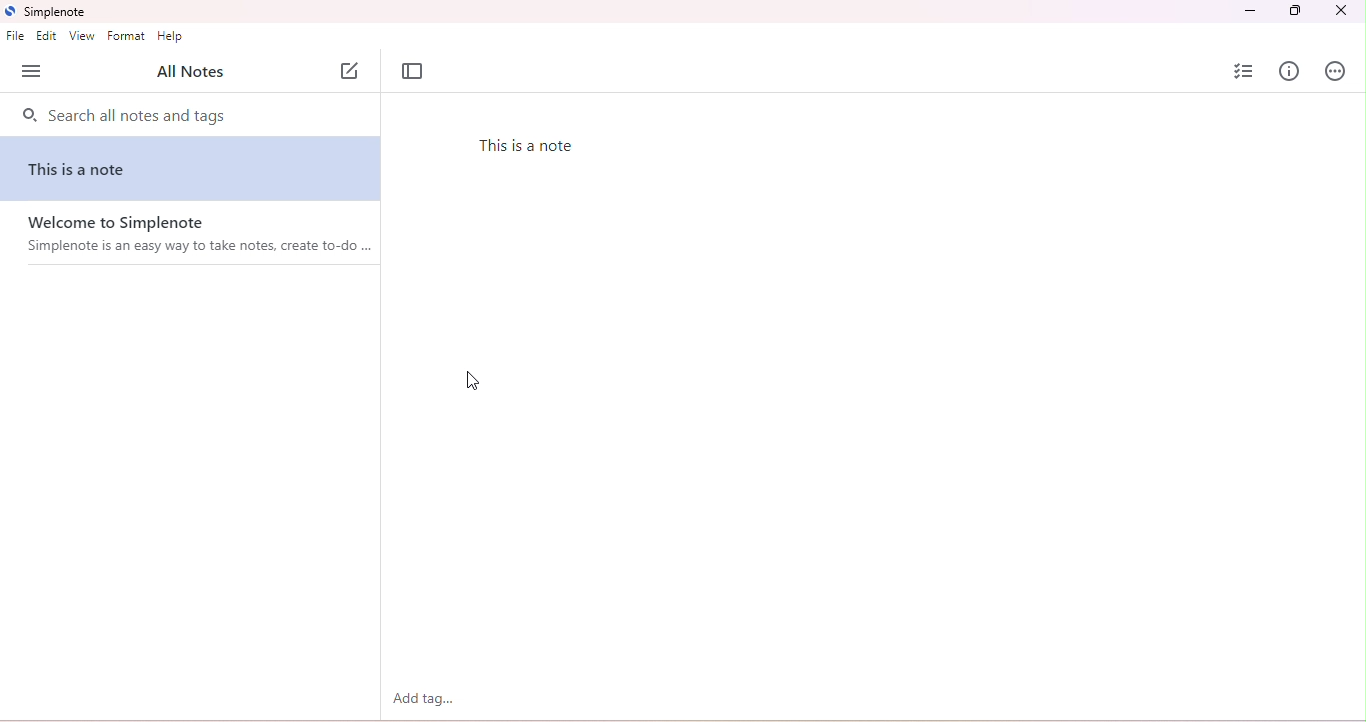 Image resolution: width=1366 pixels, height=722 pixels. Describe the element at coordinates (122, 117) in the screenshot. I see `search all note and tags` at that location.